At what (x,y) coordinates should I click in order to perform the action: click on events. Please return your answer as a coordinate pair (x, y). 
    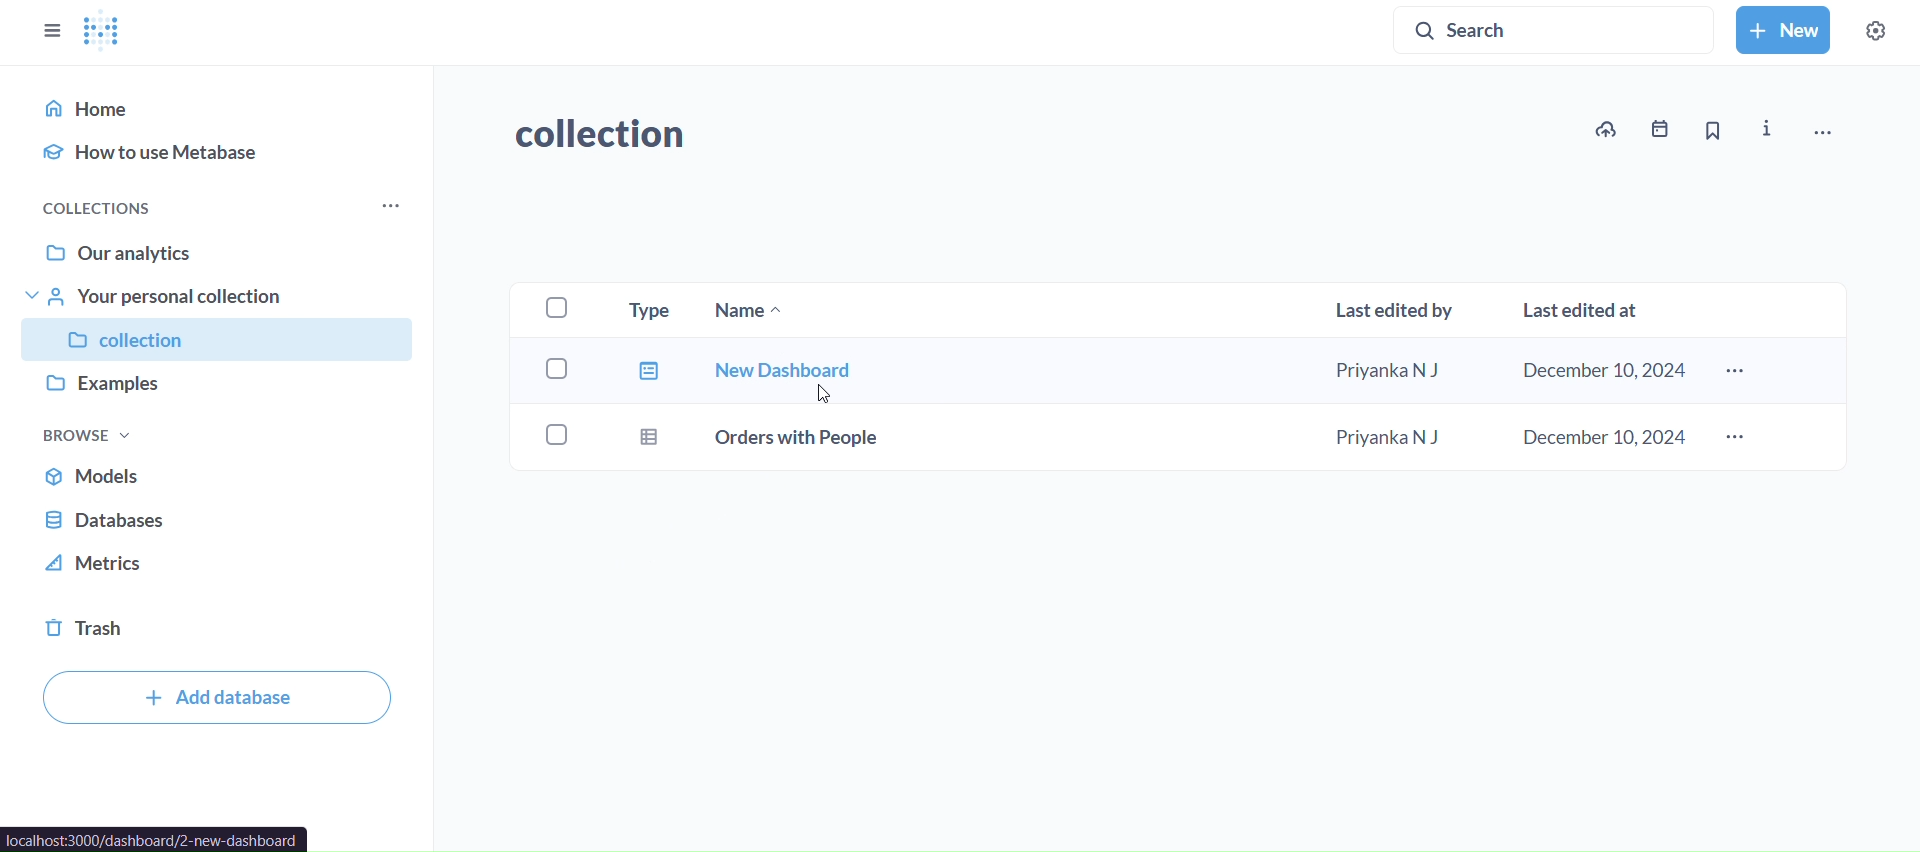
    Looking at the image, I should click on (1659, 129).